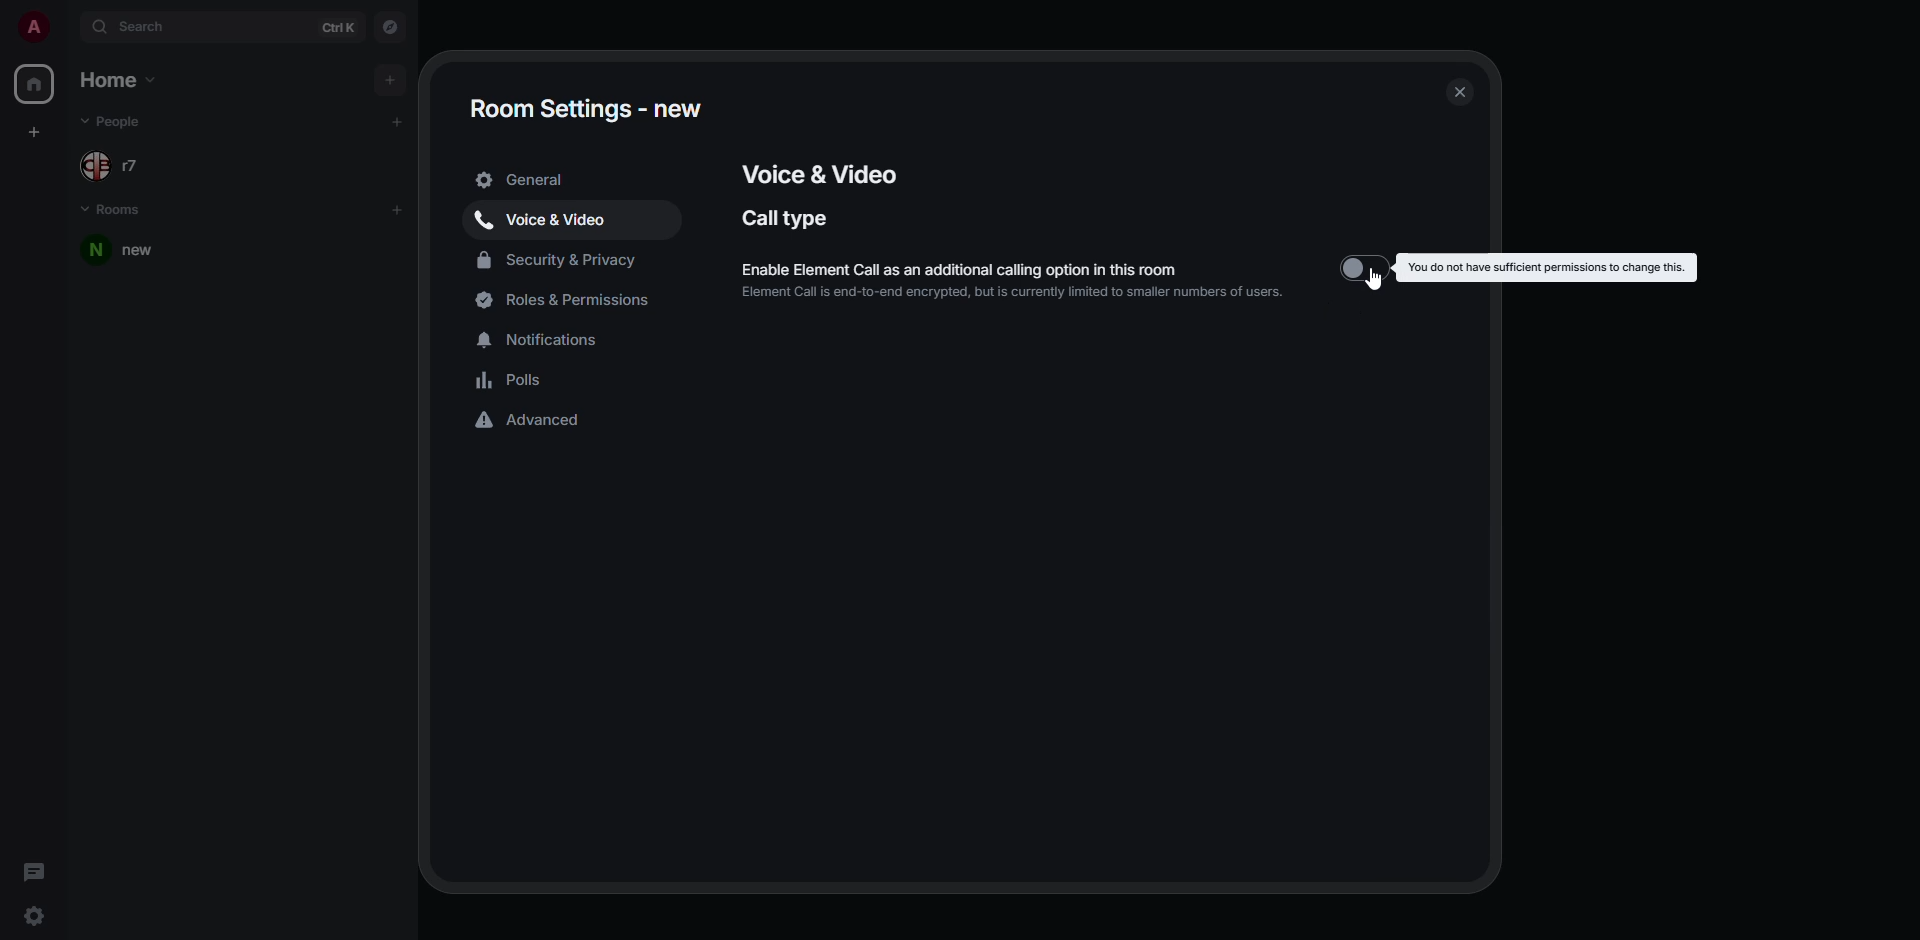 The image size is (1920, 940). What do you see at coordinates (130, 251) in the screenshot?
I see `room` at bounding box center [130, 251].